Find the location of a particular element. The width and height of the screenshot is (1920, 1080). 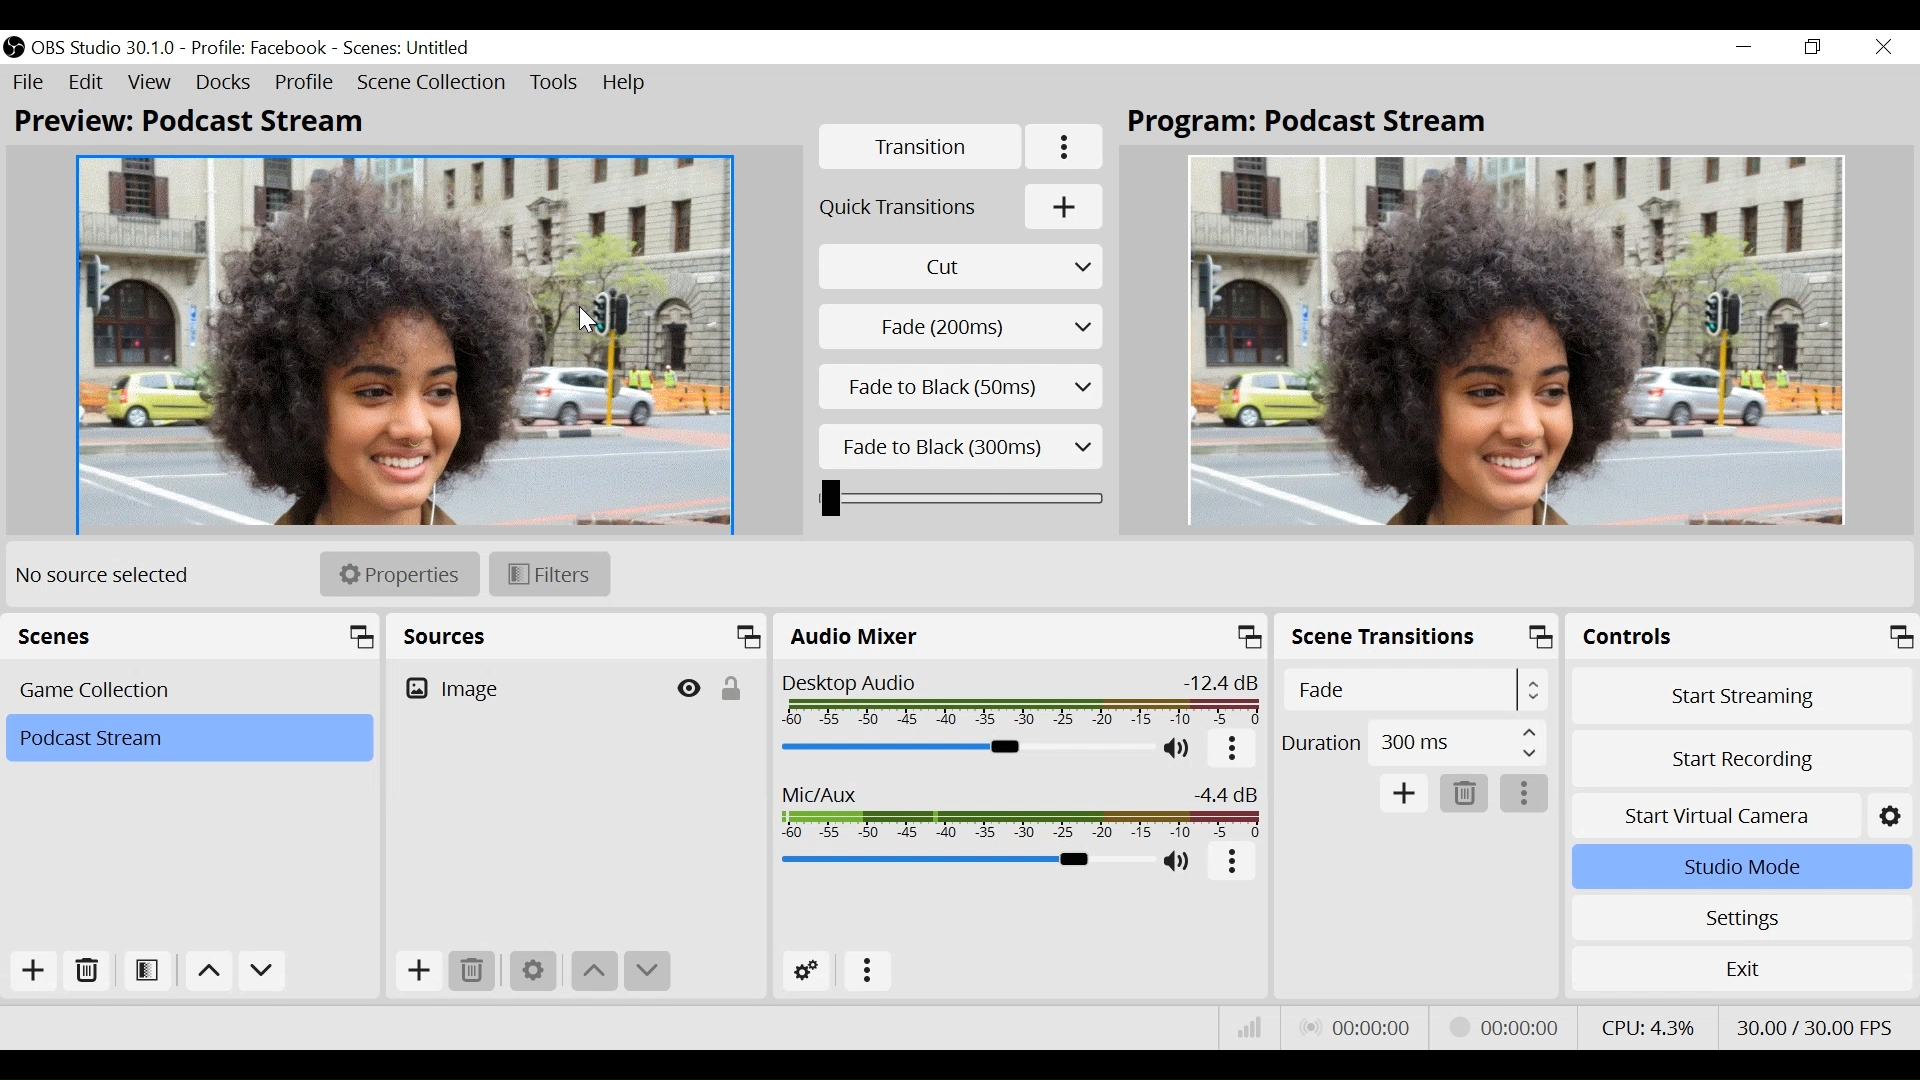

Program Scene is located at coordinates (1517, 338).